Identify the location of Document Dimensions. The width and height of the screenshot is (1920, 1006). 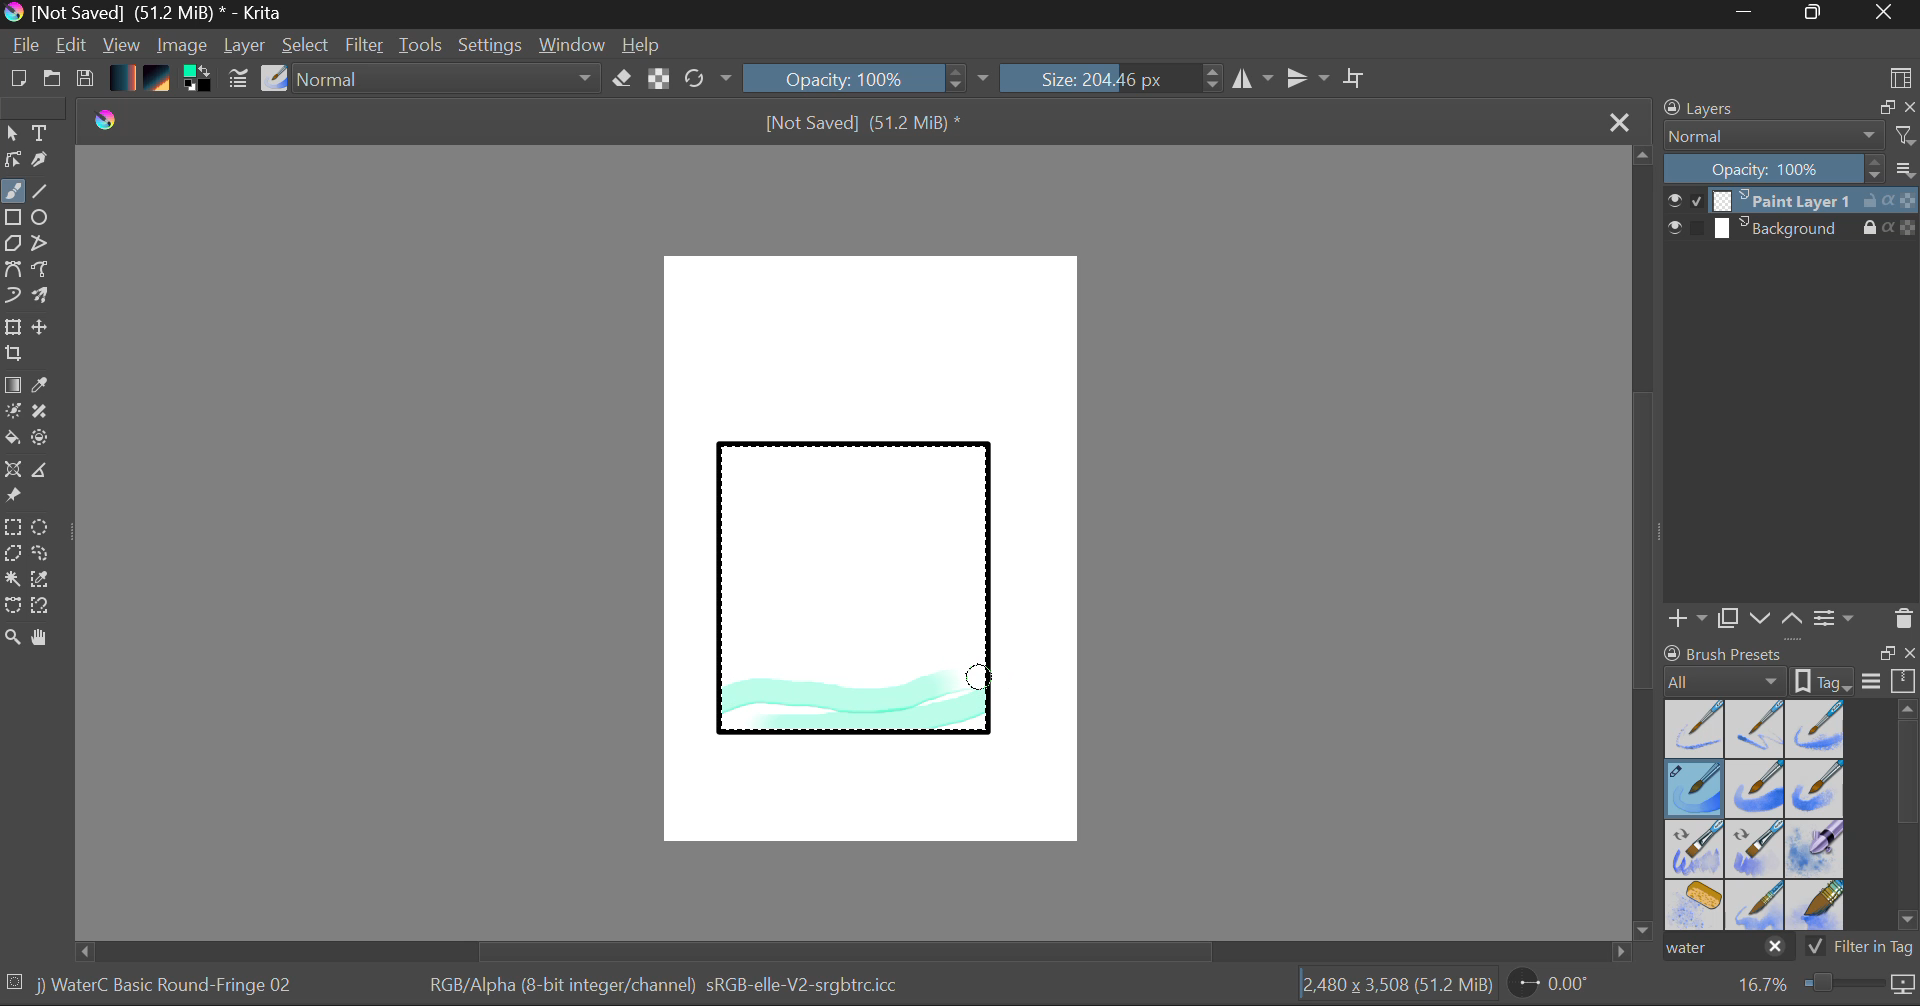
(1396, 988).